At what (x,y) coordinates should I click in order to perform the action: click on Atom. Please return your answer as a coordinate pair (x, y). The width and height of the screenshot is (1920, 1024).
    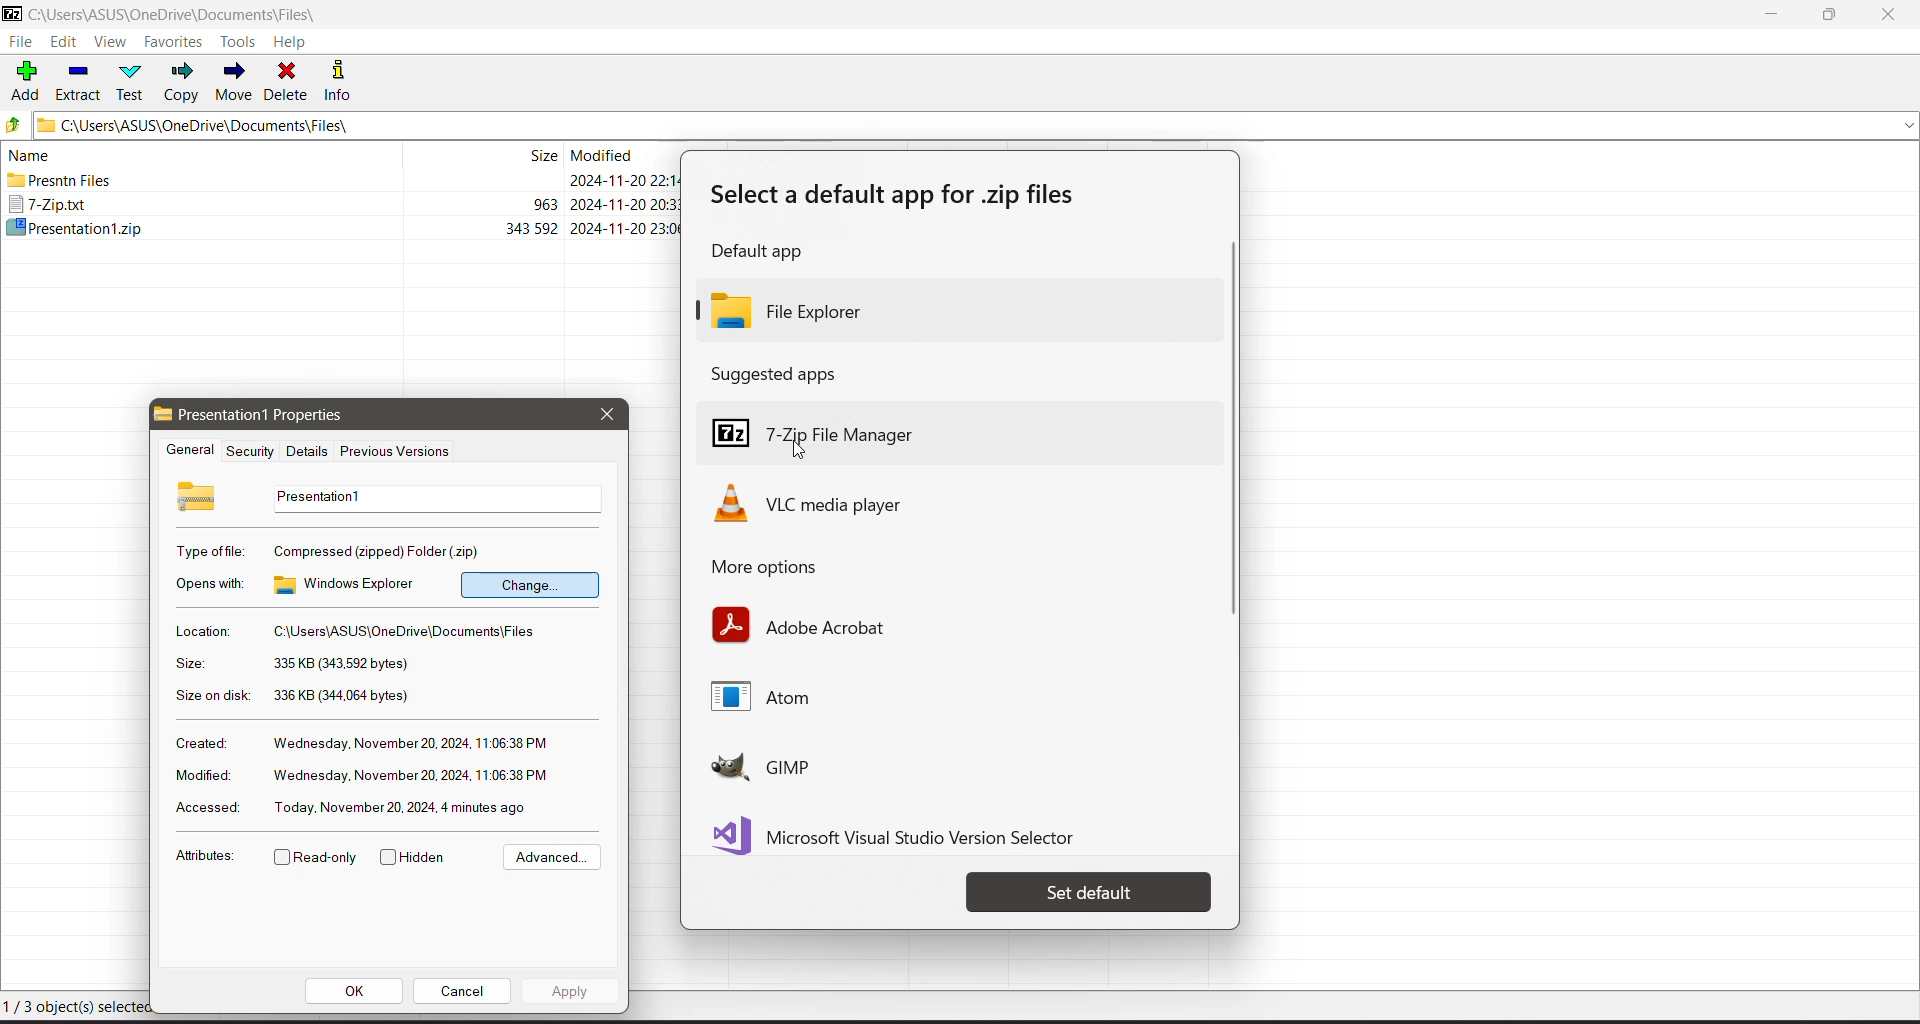
    Looking at the image, I should click on (778, 700).